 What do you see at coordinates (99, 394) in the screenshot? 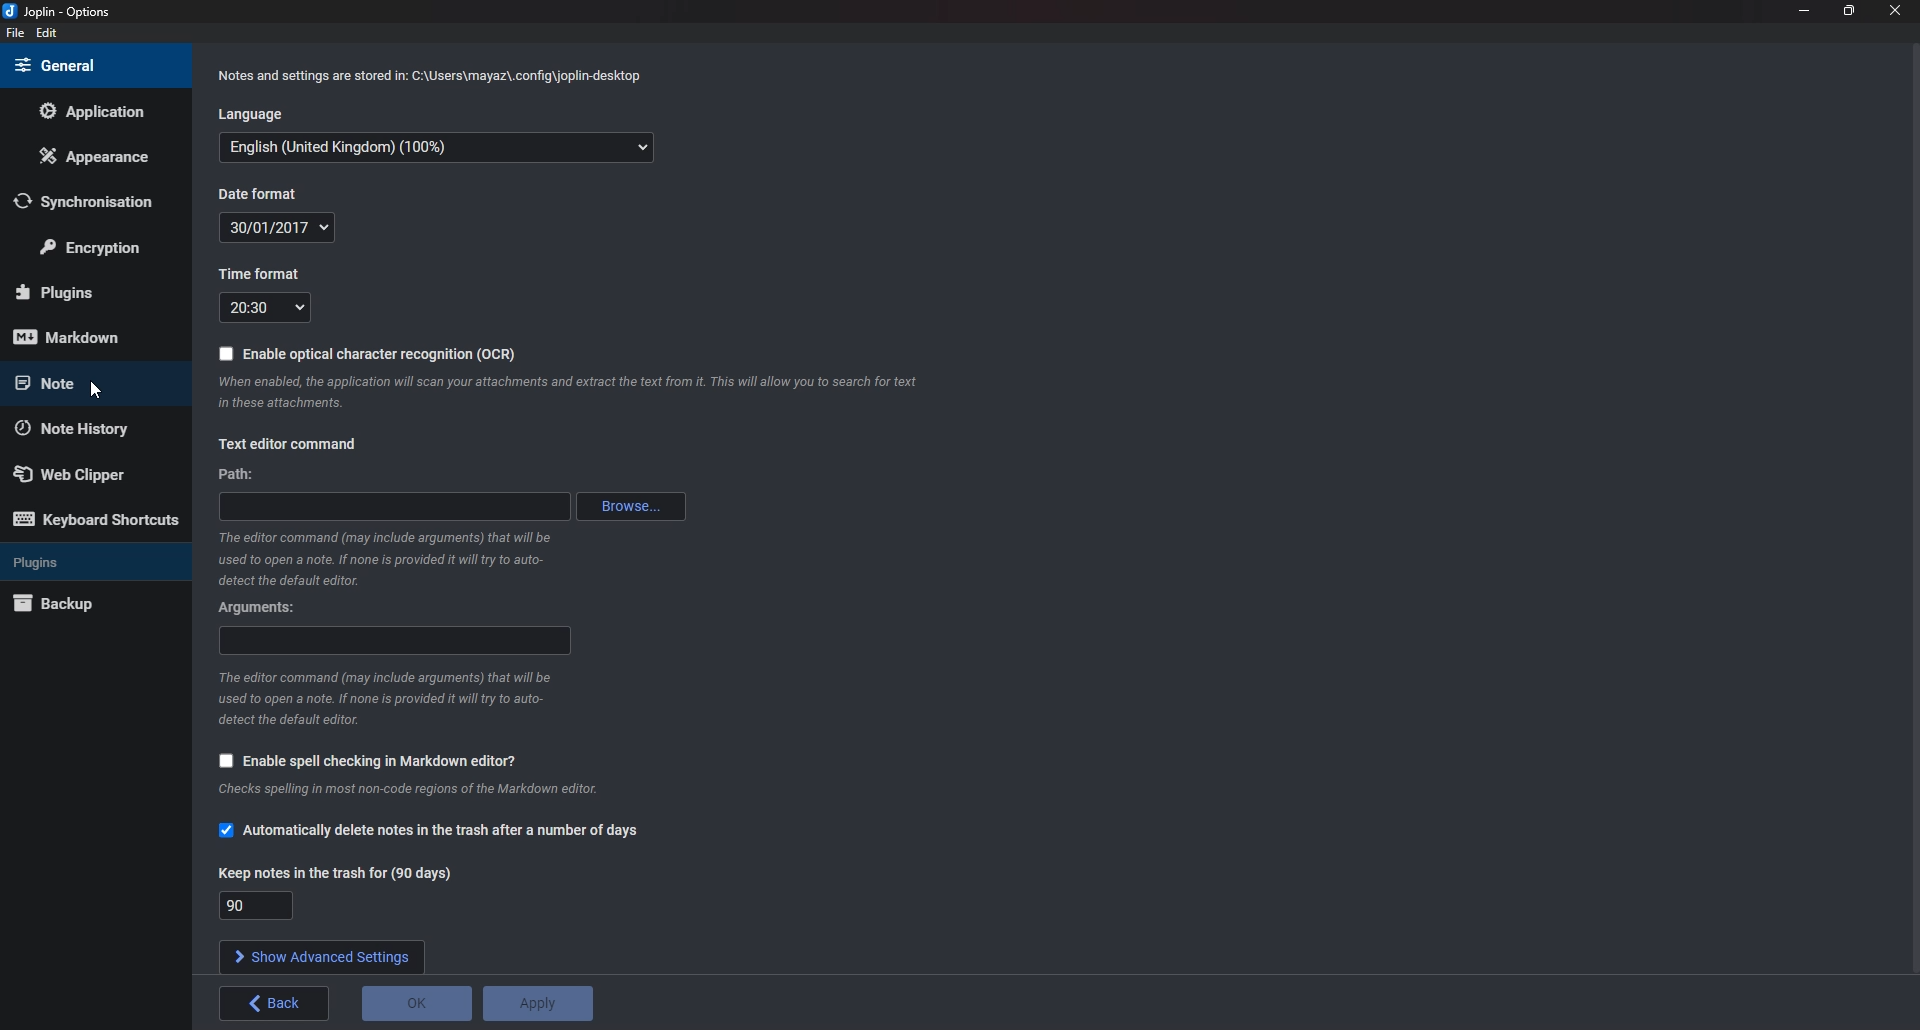
I see `cursor` at bounding box center [99, 394].